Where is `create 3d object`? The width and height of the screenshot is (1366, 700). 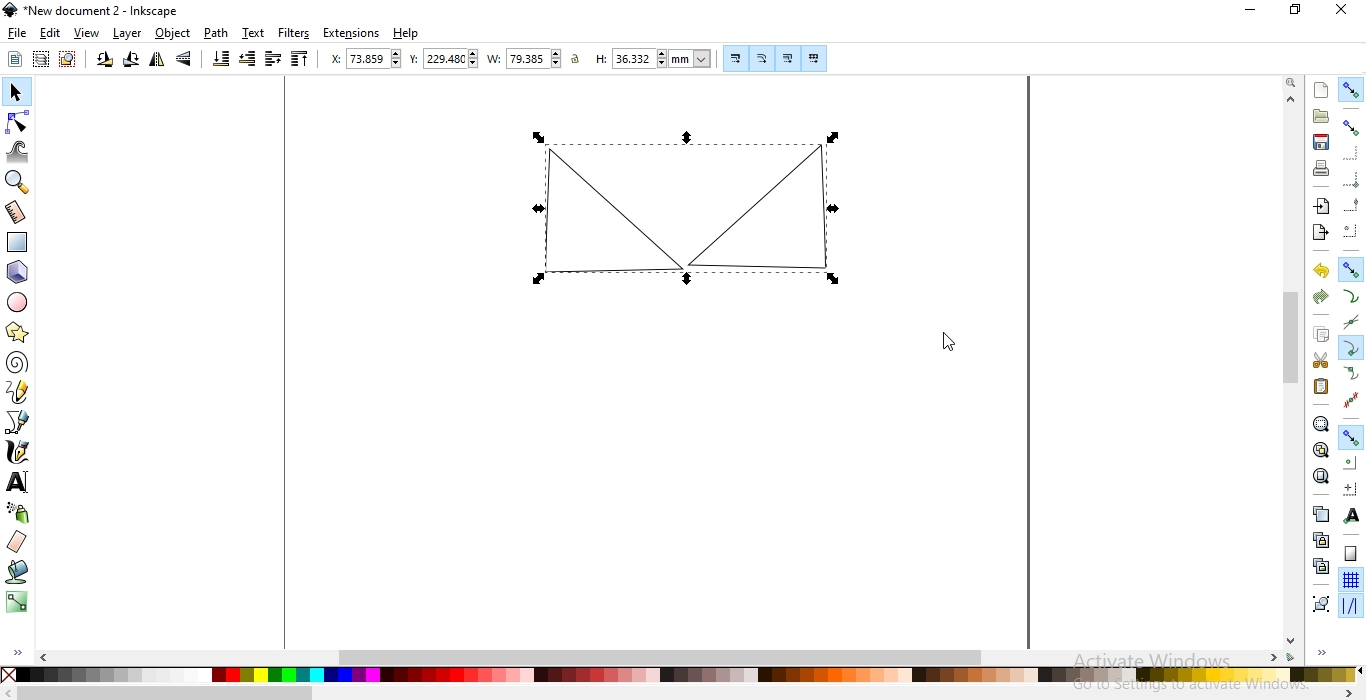 create 3d object is located at coordinates (18, 272).